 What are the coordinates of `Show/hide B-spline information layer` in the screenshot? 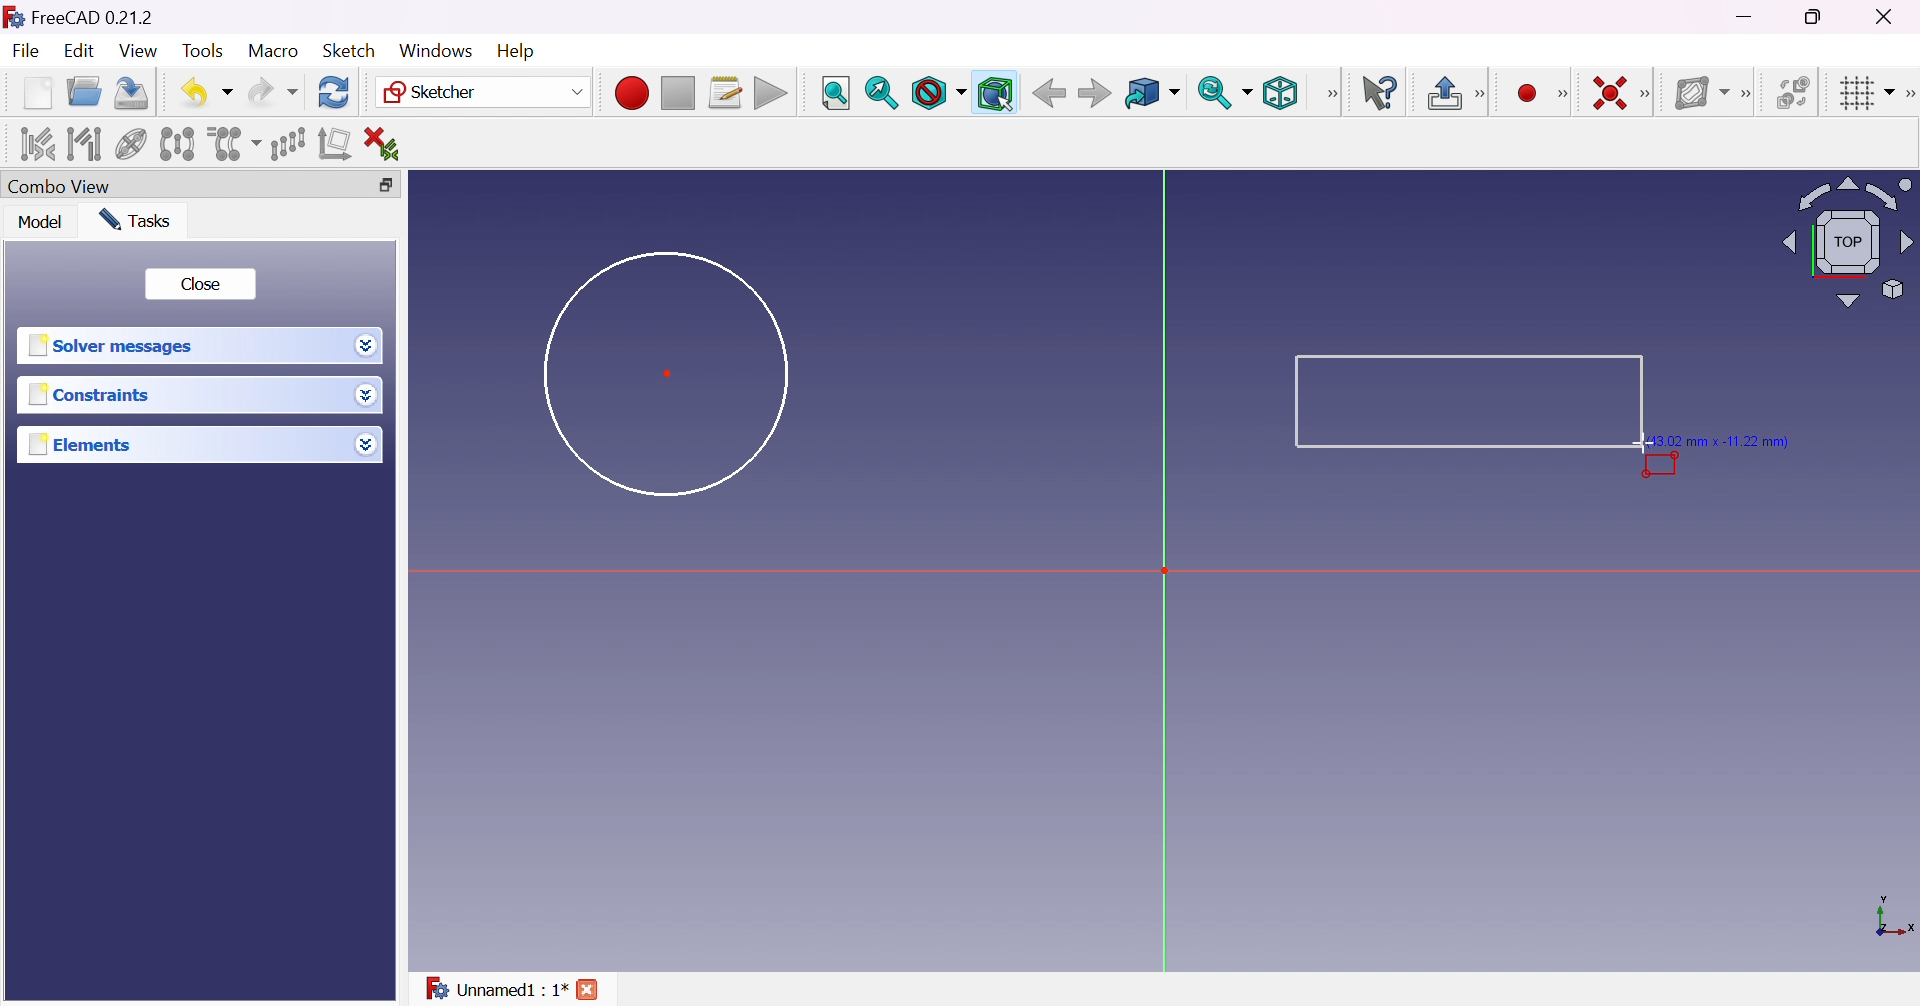 It's located at (1702, 92).